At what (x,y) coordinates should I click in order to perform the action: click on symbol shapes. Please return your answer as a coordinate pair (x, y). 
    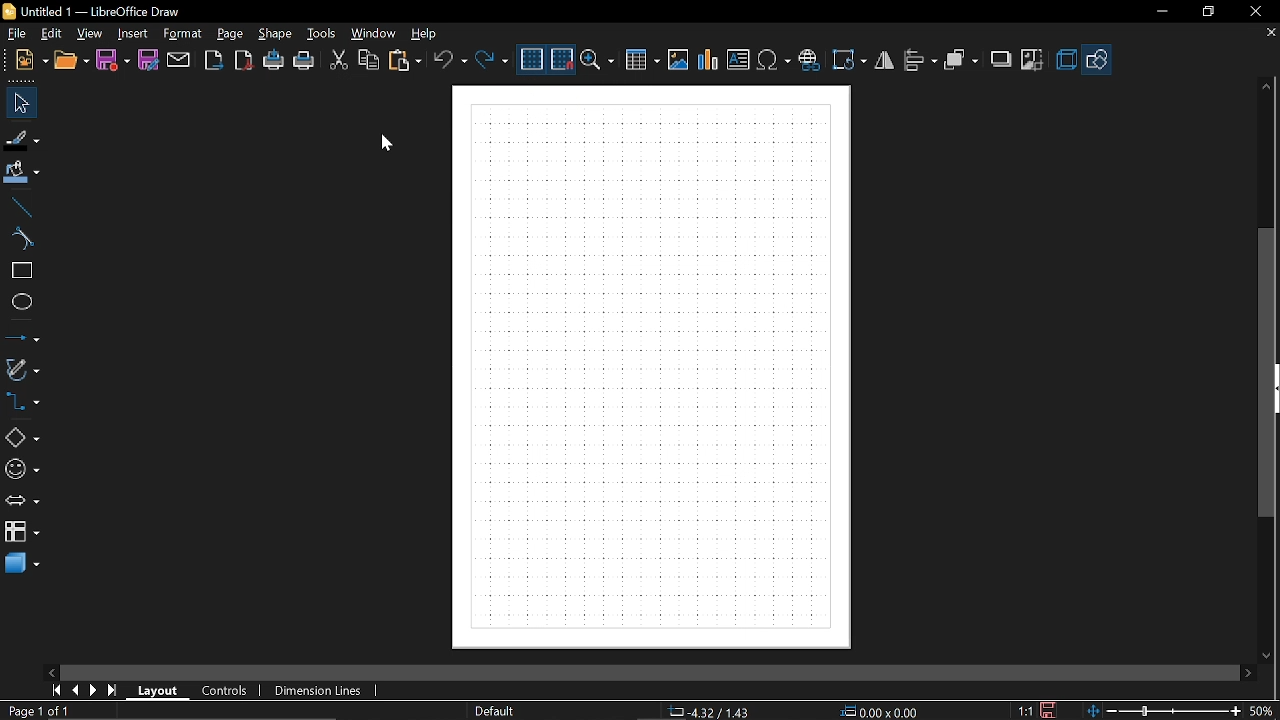
    Looking at the image, I should click on (23, 471).